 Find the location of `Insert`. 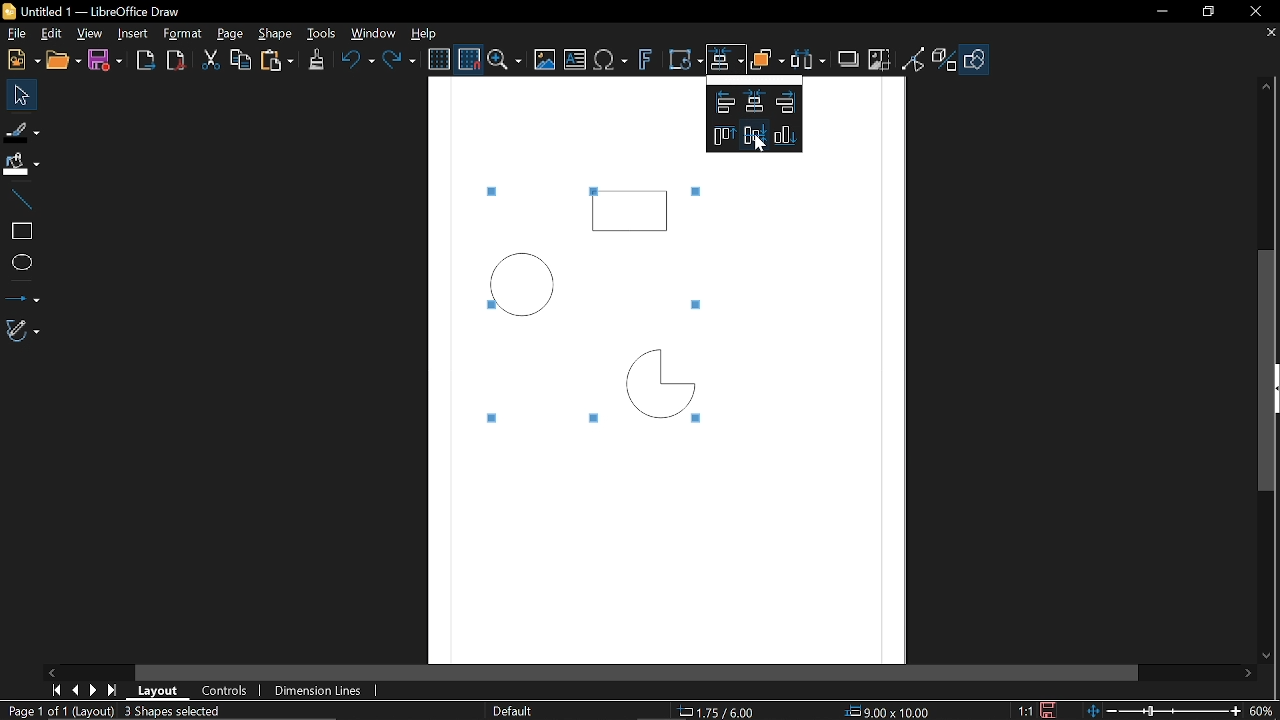

Insert is located at coordinates (131, 35).